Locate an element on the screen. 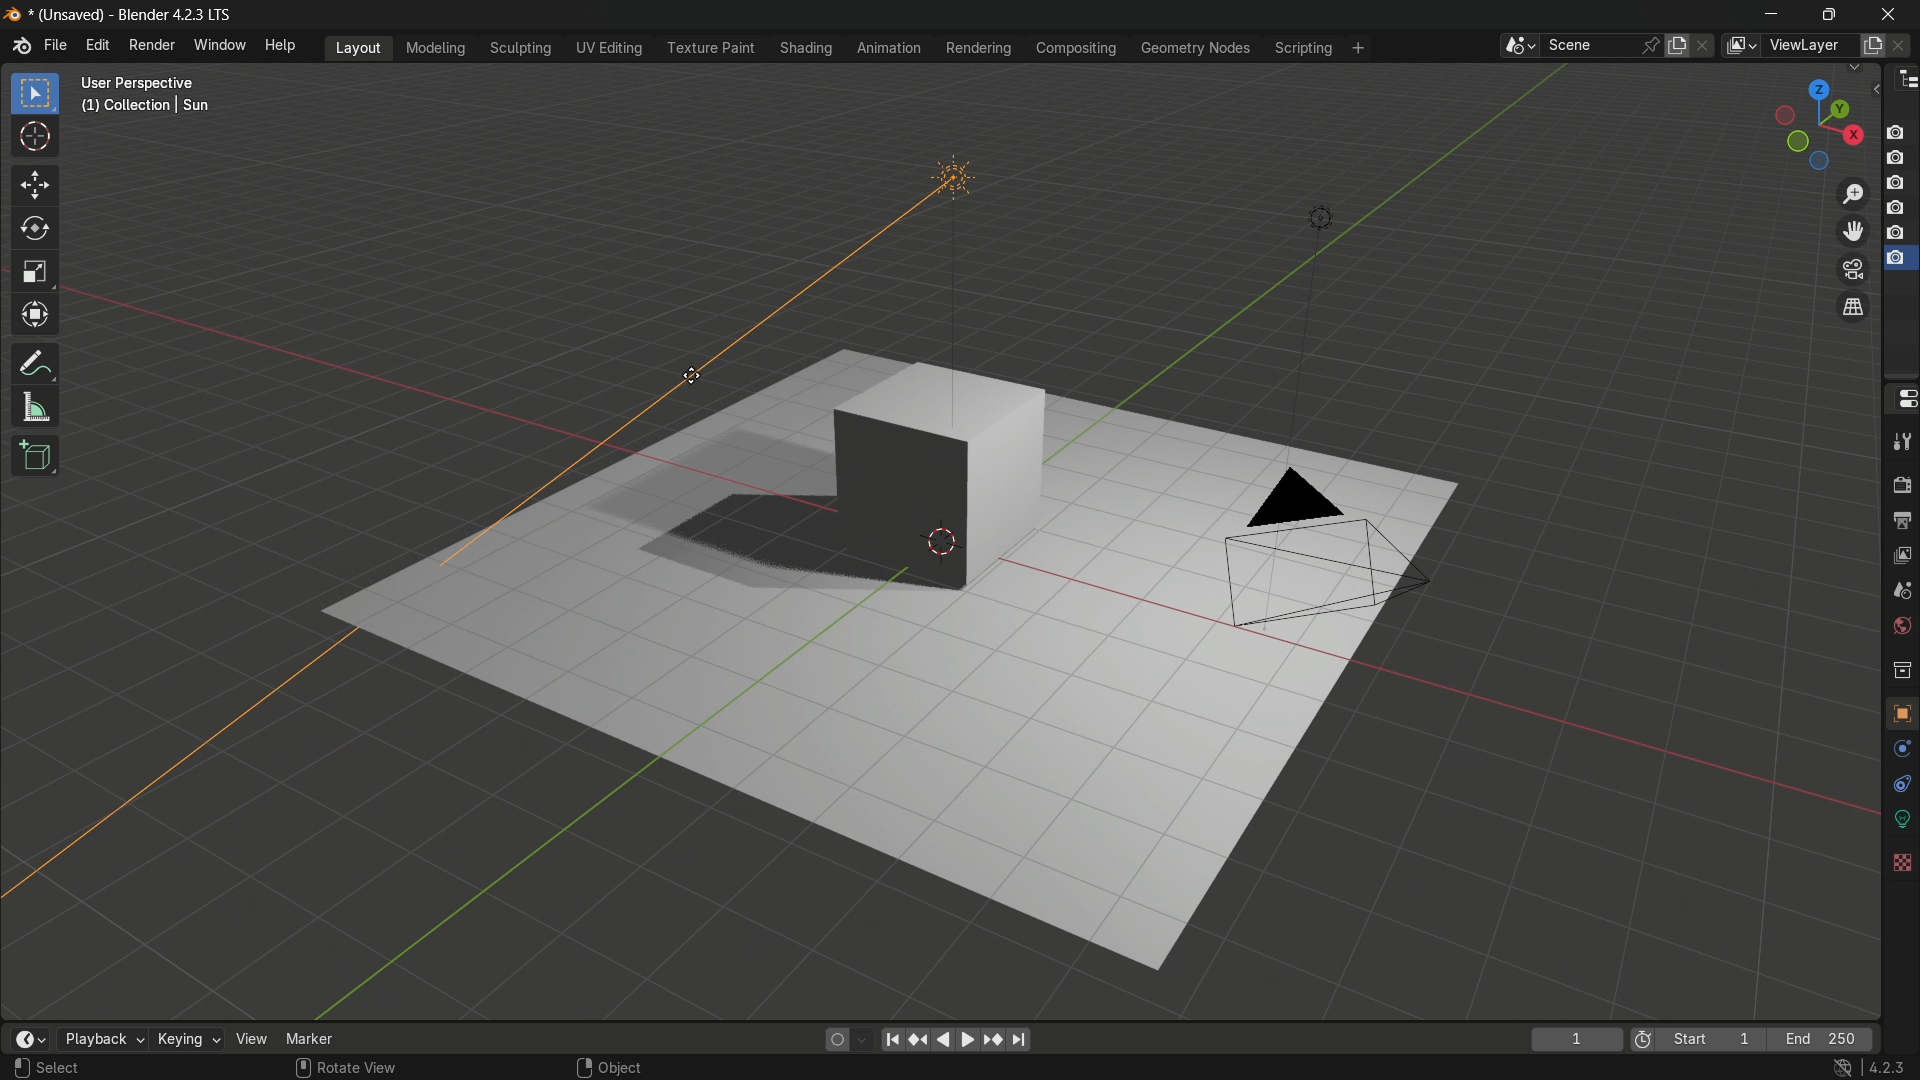 Image resolution: width=1920 pixels, height=1080 pixels. marker is located at coordinates (315, 1038).